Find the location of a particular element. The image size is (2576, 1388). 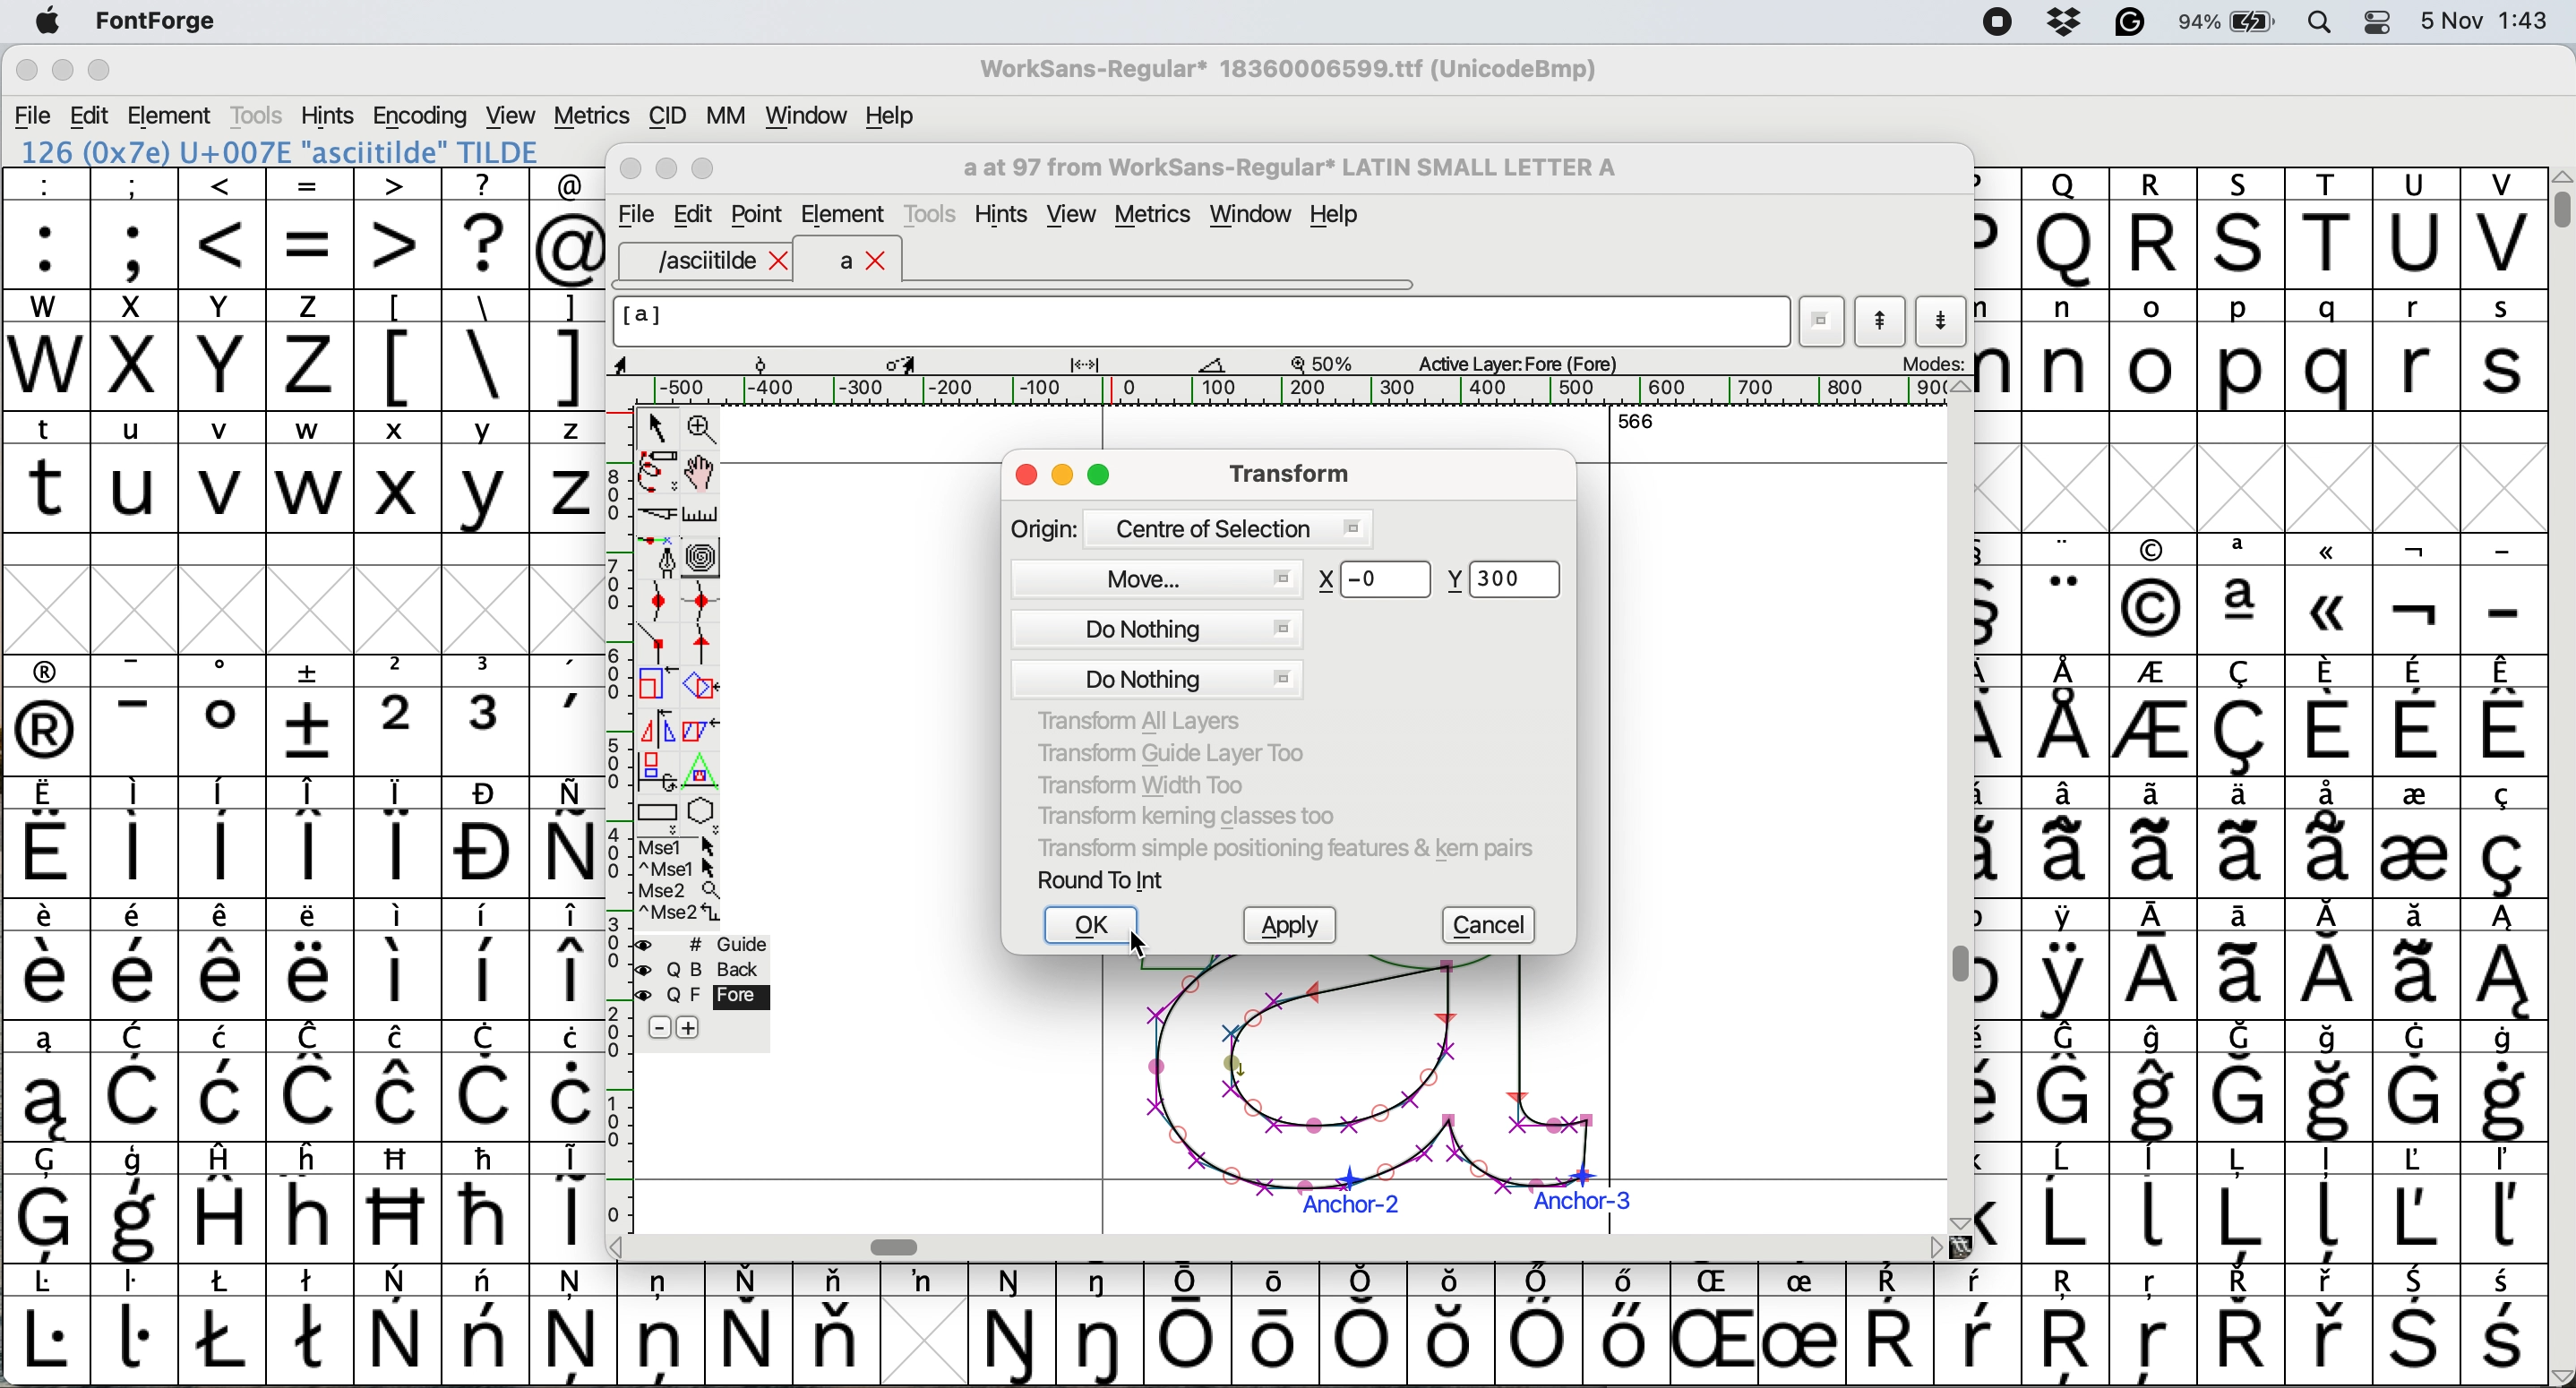

element is located at coordinates (843, 214).